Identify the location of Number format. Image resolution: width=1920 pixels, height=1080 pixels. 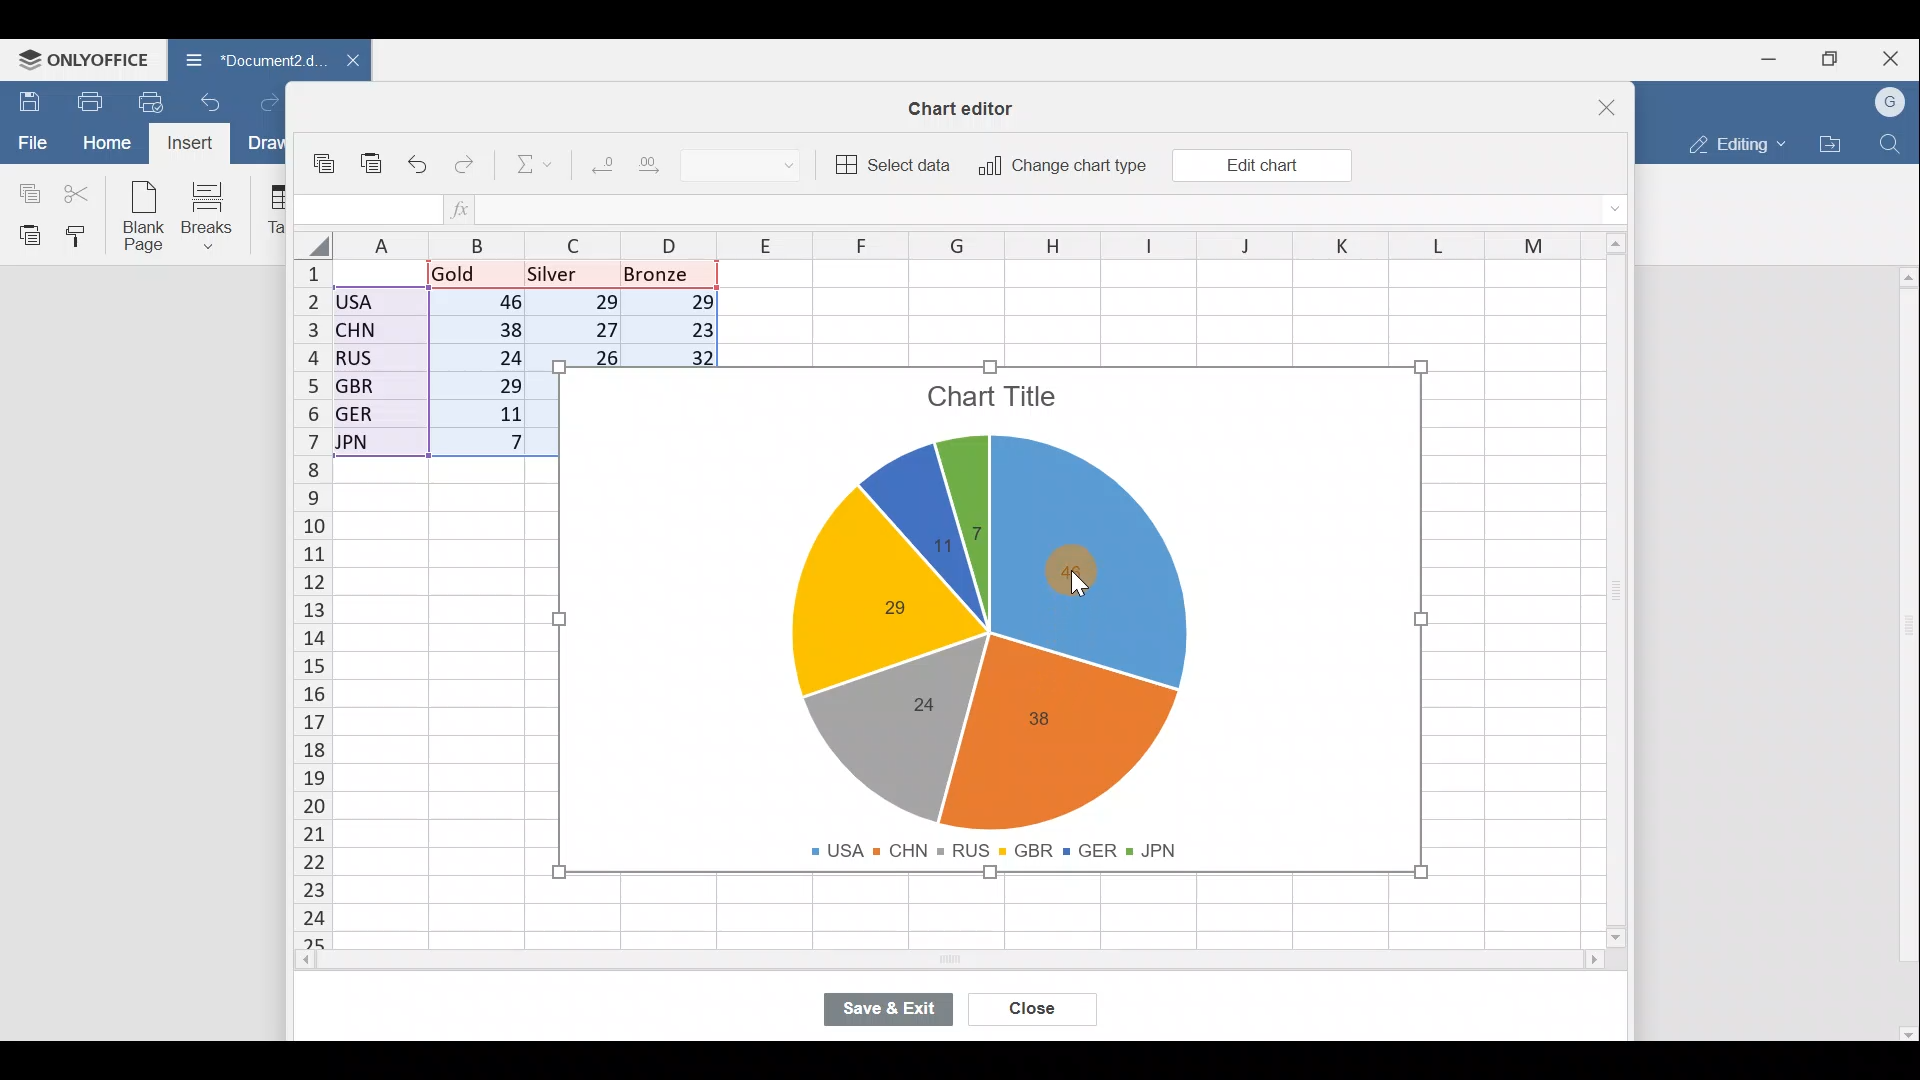
(749, 162).